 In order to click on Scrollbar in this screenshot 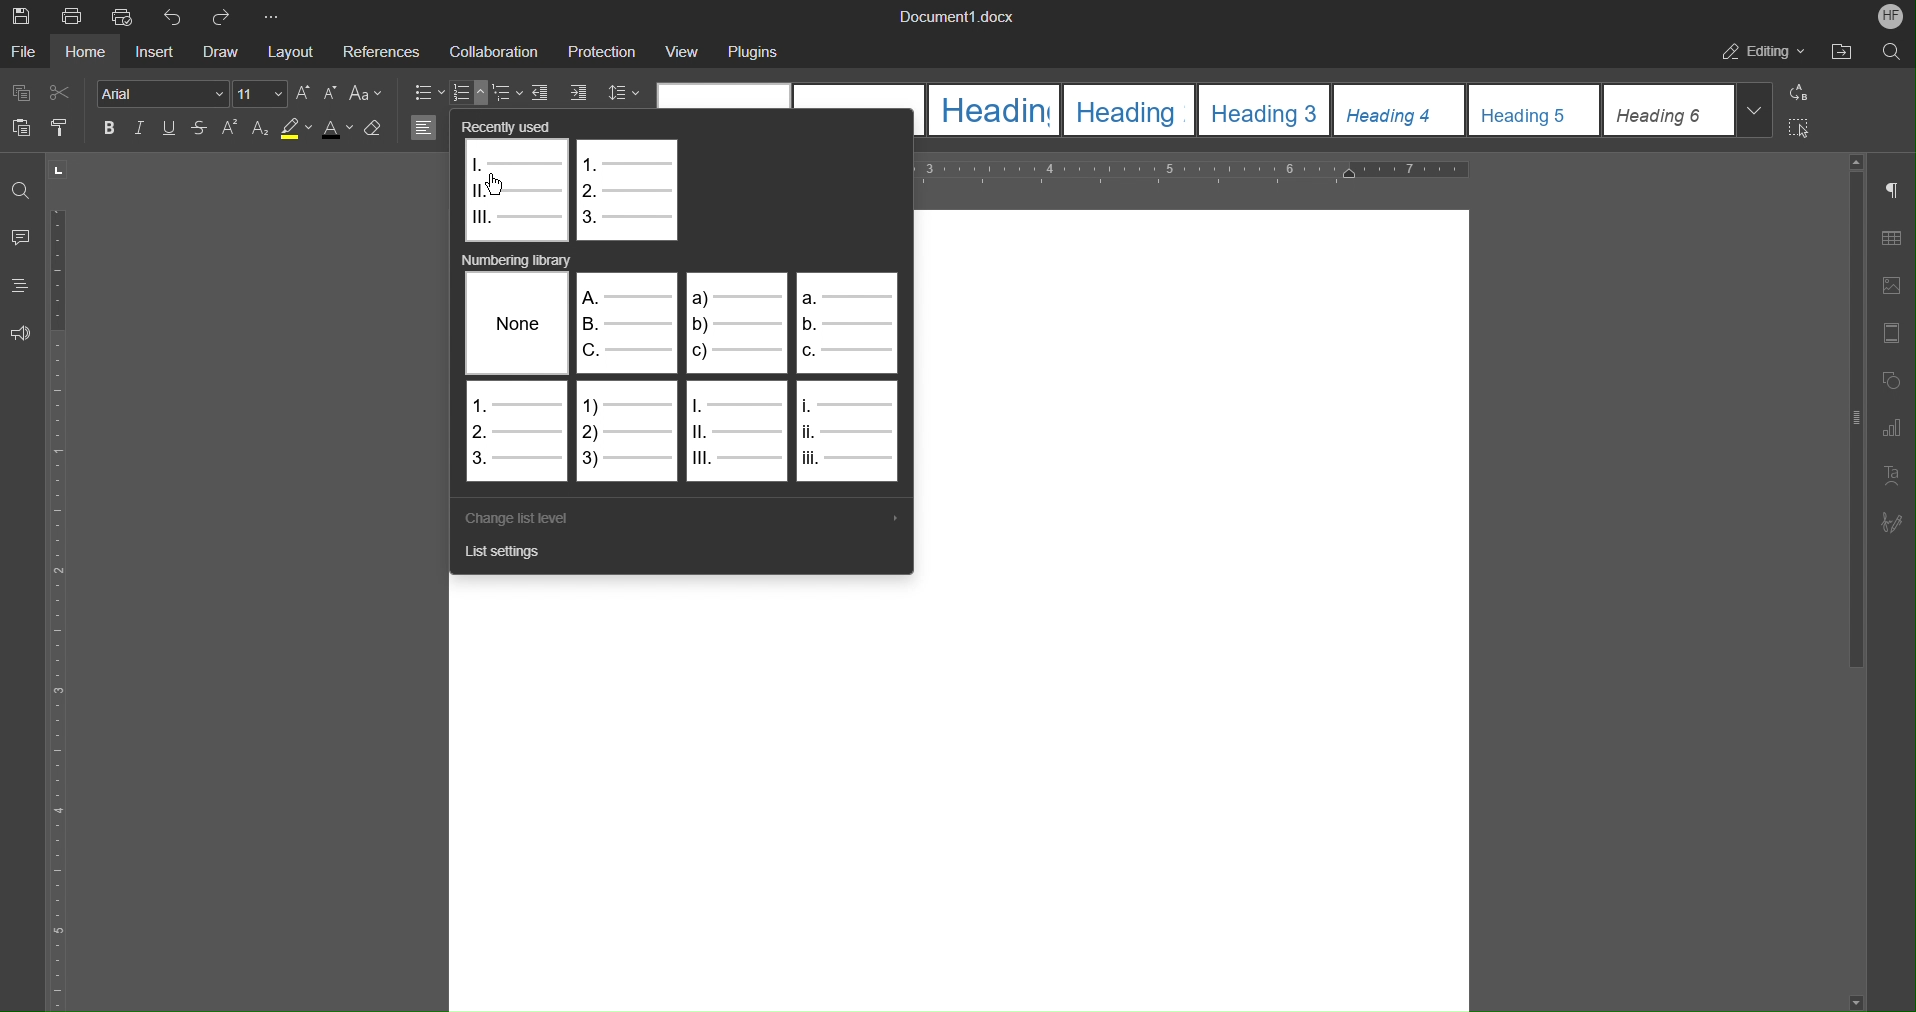, I will do `click(1857, 421)`.